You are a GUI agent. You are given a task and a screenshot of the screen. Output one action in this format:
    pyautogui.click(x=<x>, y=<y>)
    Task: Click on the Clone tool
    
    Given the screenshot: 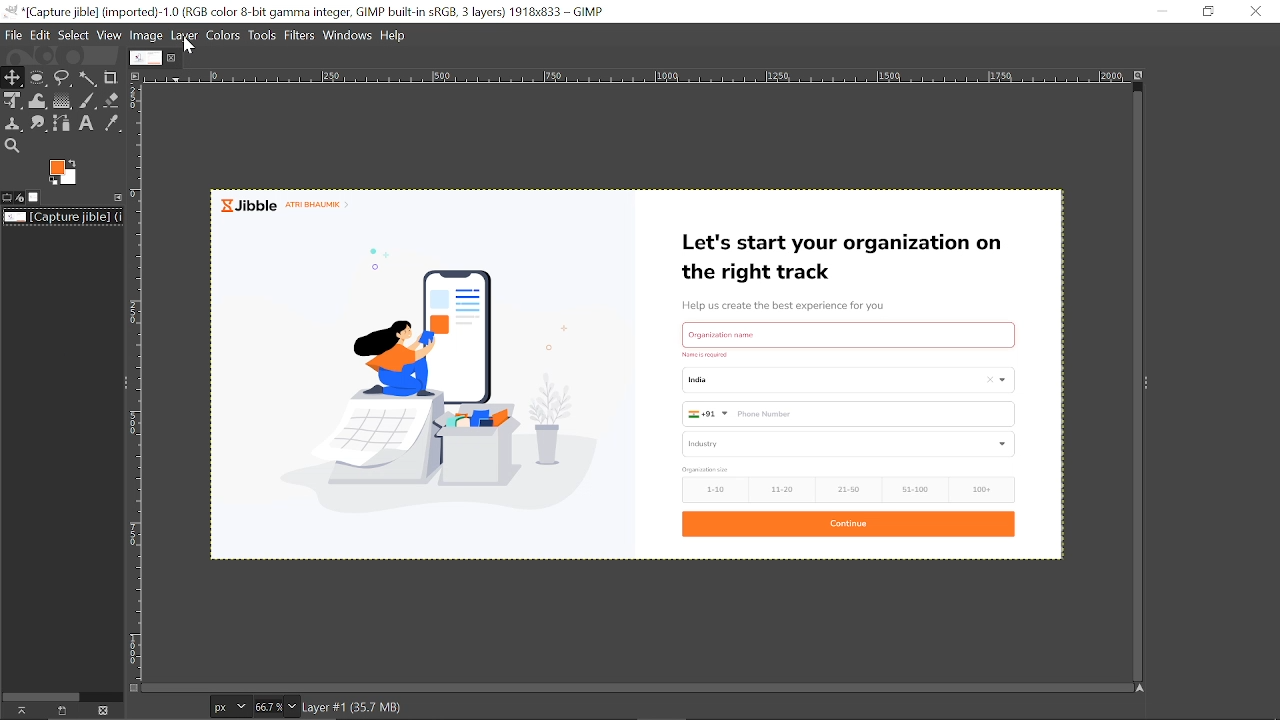 What is the action you would take?
    pyautogui.click(x=14, y=125)
    